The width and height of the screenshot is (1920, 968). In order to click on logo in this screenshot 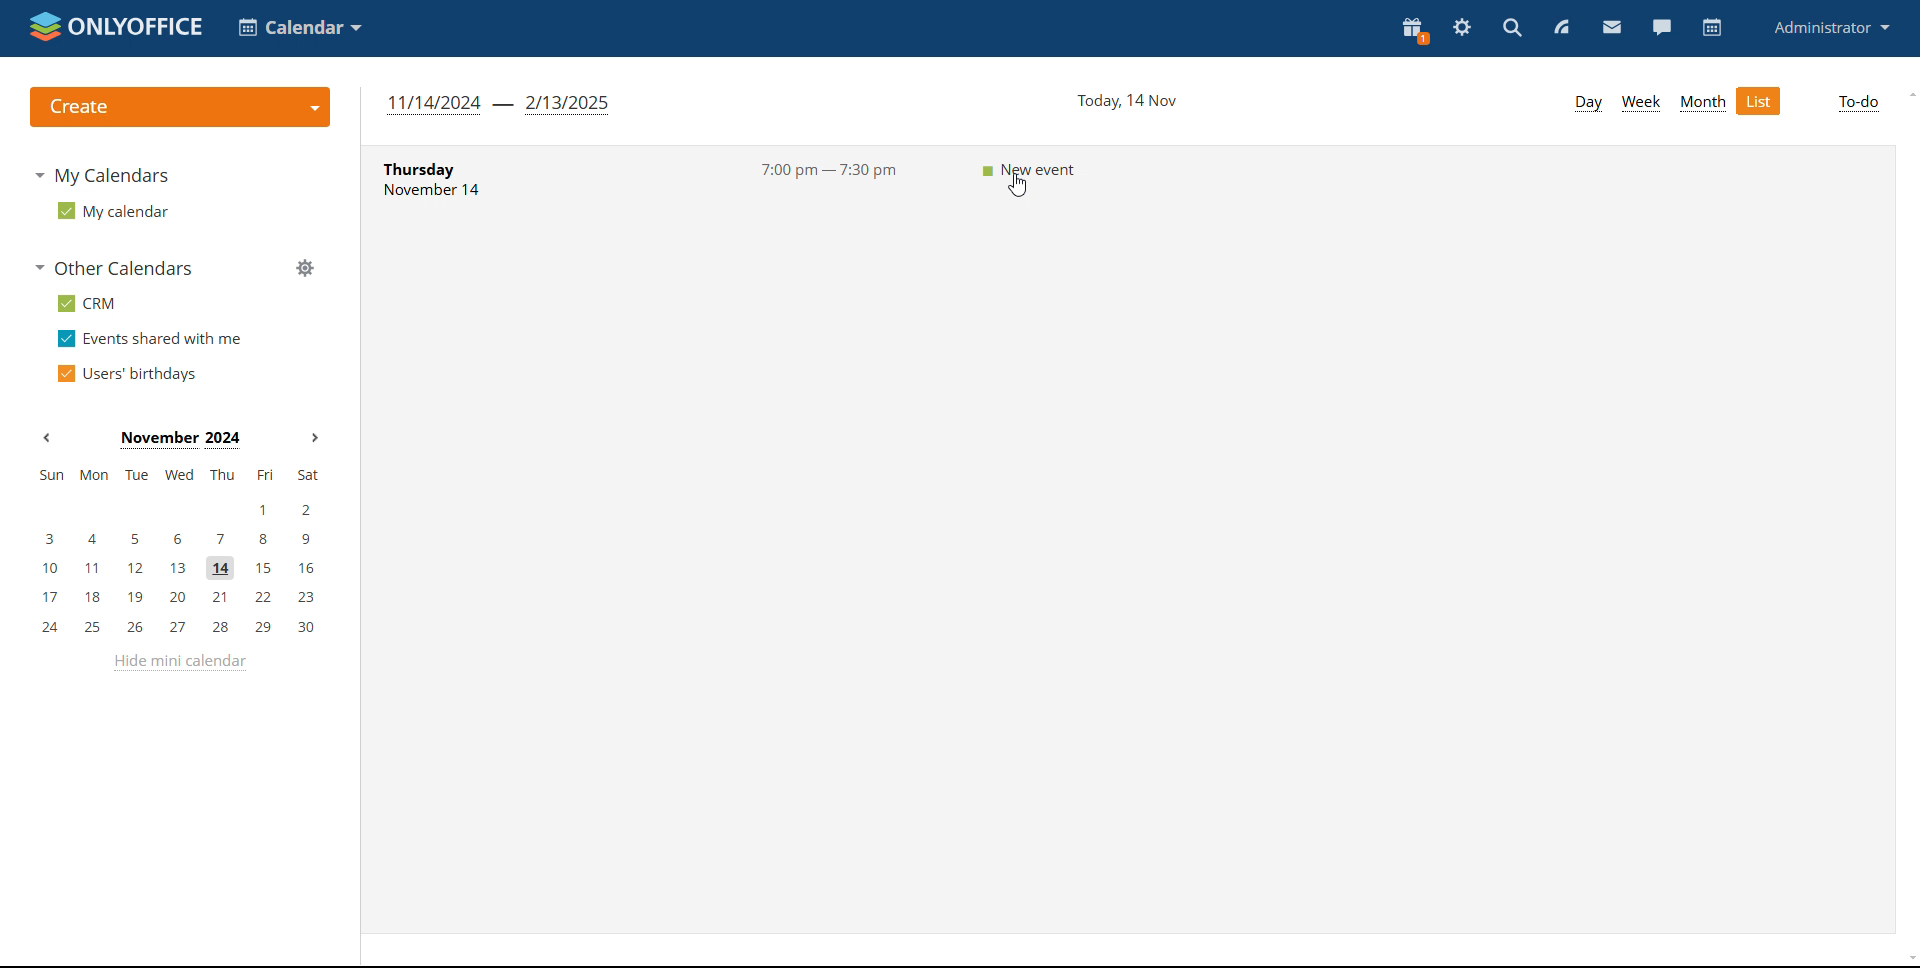, I will do `click(180, 106)`.